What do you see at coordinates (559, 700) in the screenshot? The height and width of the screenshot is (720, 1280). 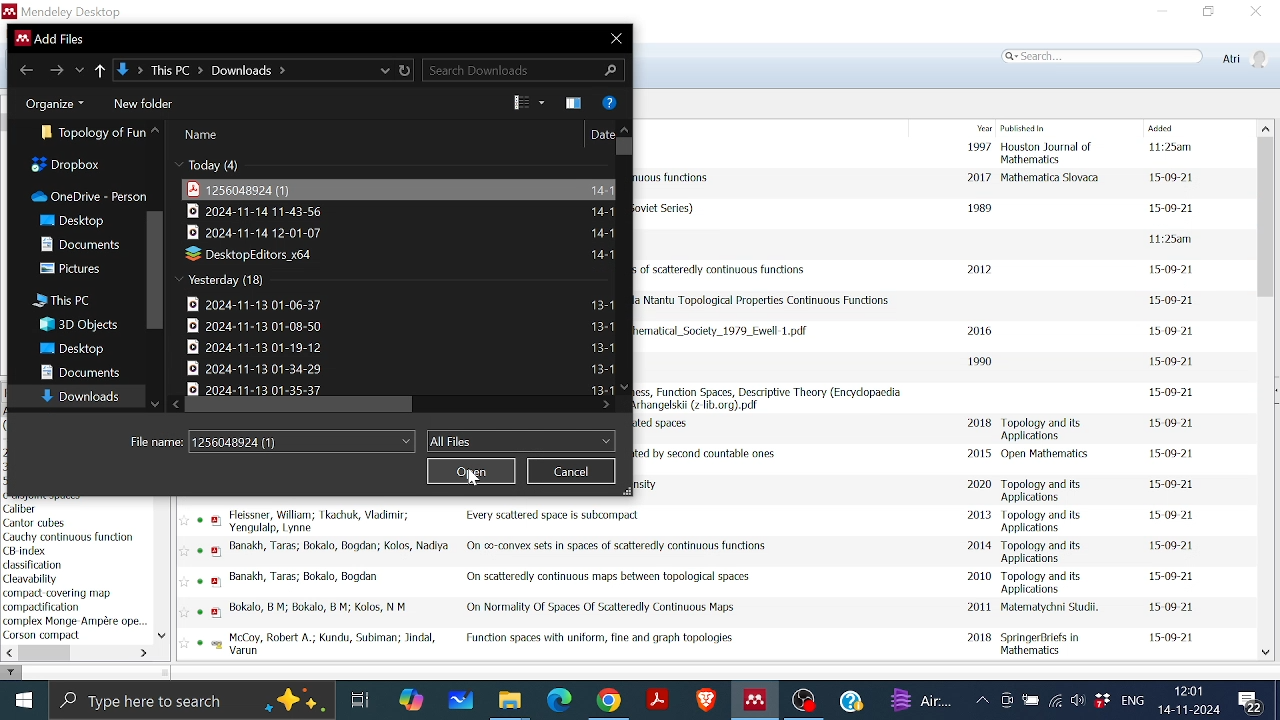 I see `Microsoft edge` at bounding box center [559, 700].